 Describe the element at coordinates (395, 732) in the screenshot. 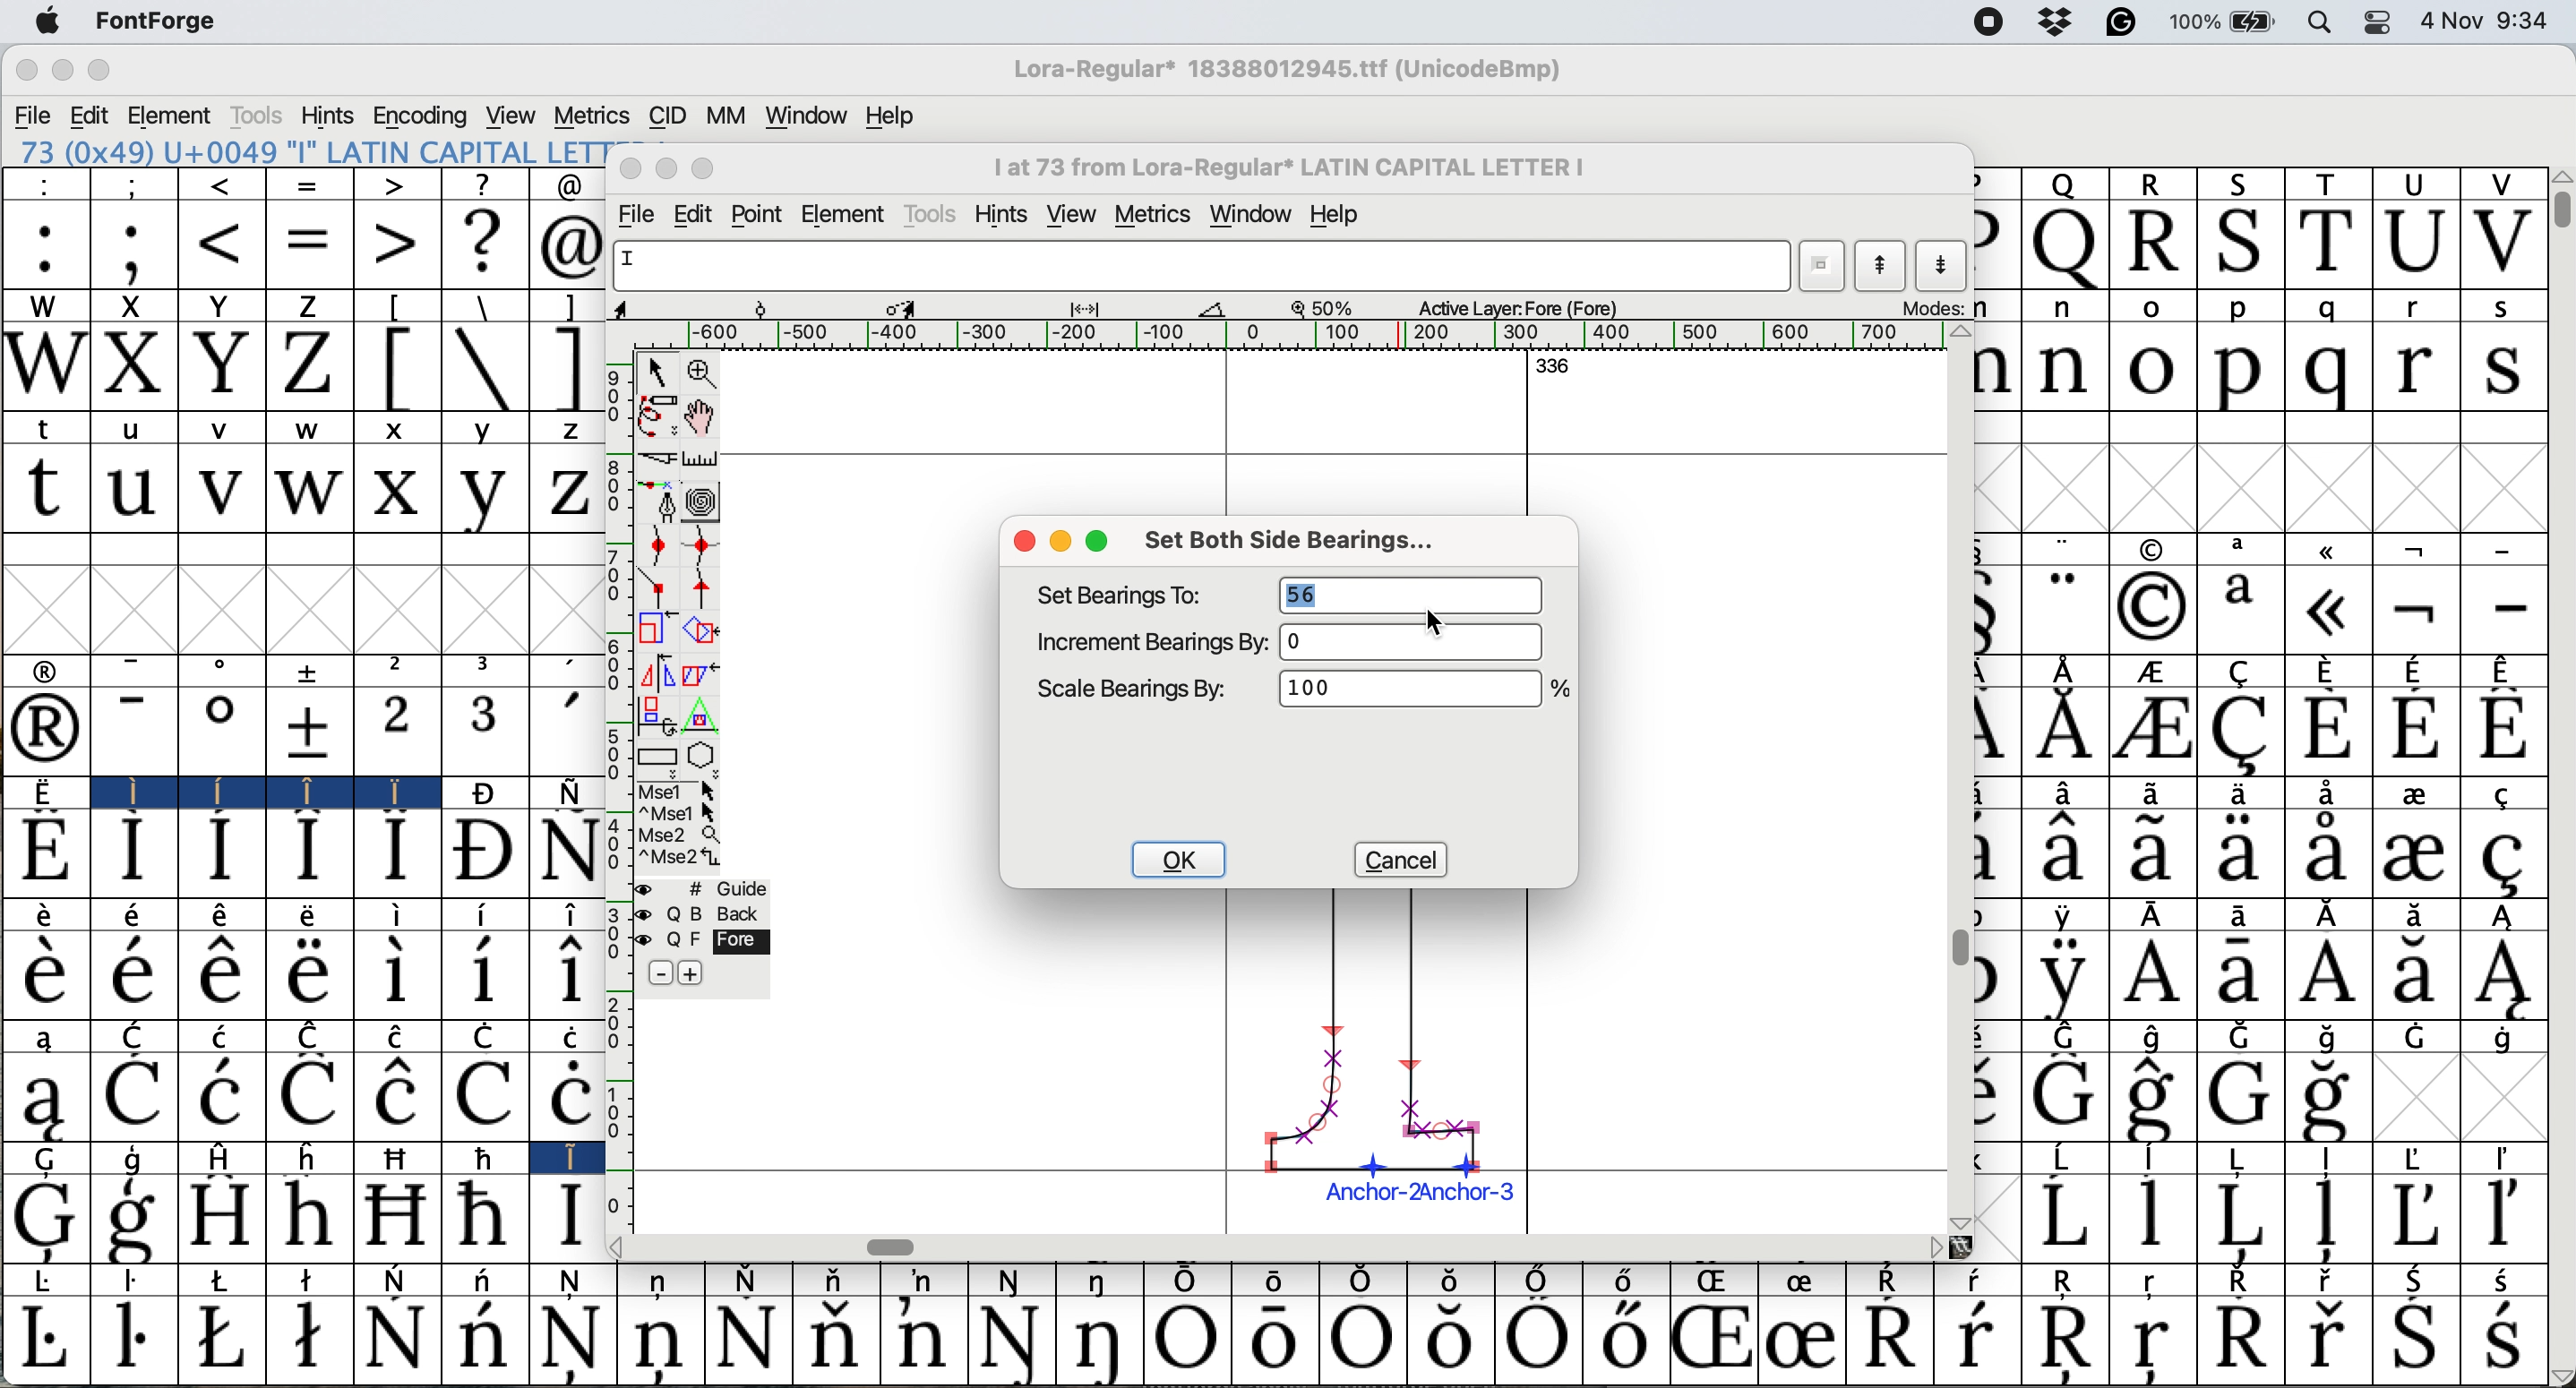

I see `2` at that location.